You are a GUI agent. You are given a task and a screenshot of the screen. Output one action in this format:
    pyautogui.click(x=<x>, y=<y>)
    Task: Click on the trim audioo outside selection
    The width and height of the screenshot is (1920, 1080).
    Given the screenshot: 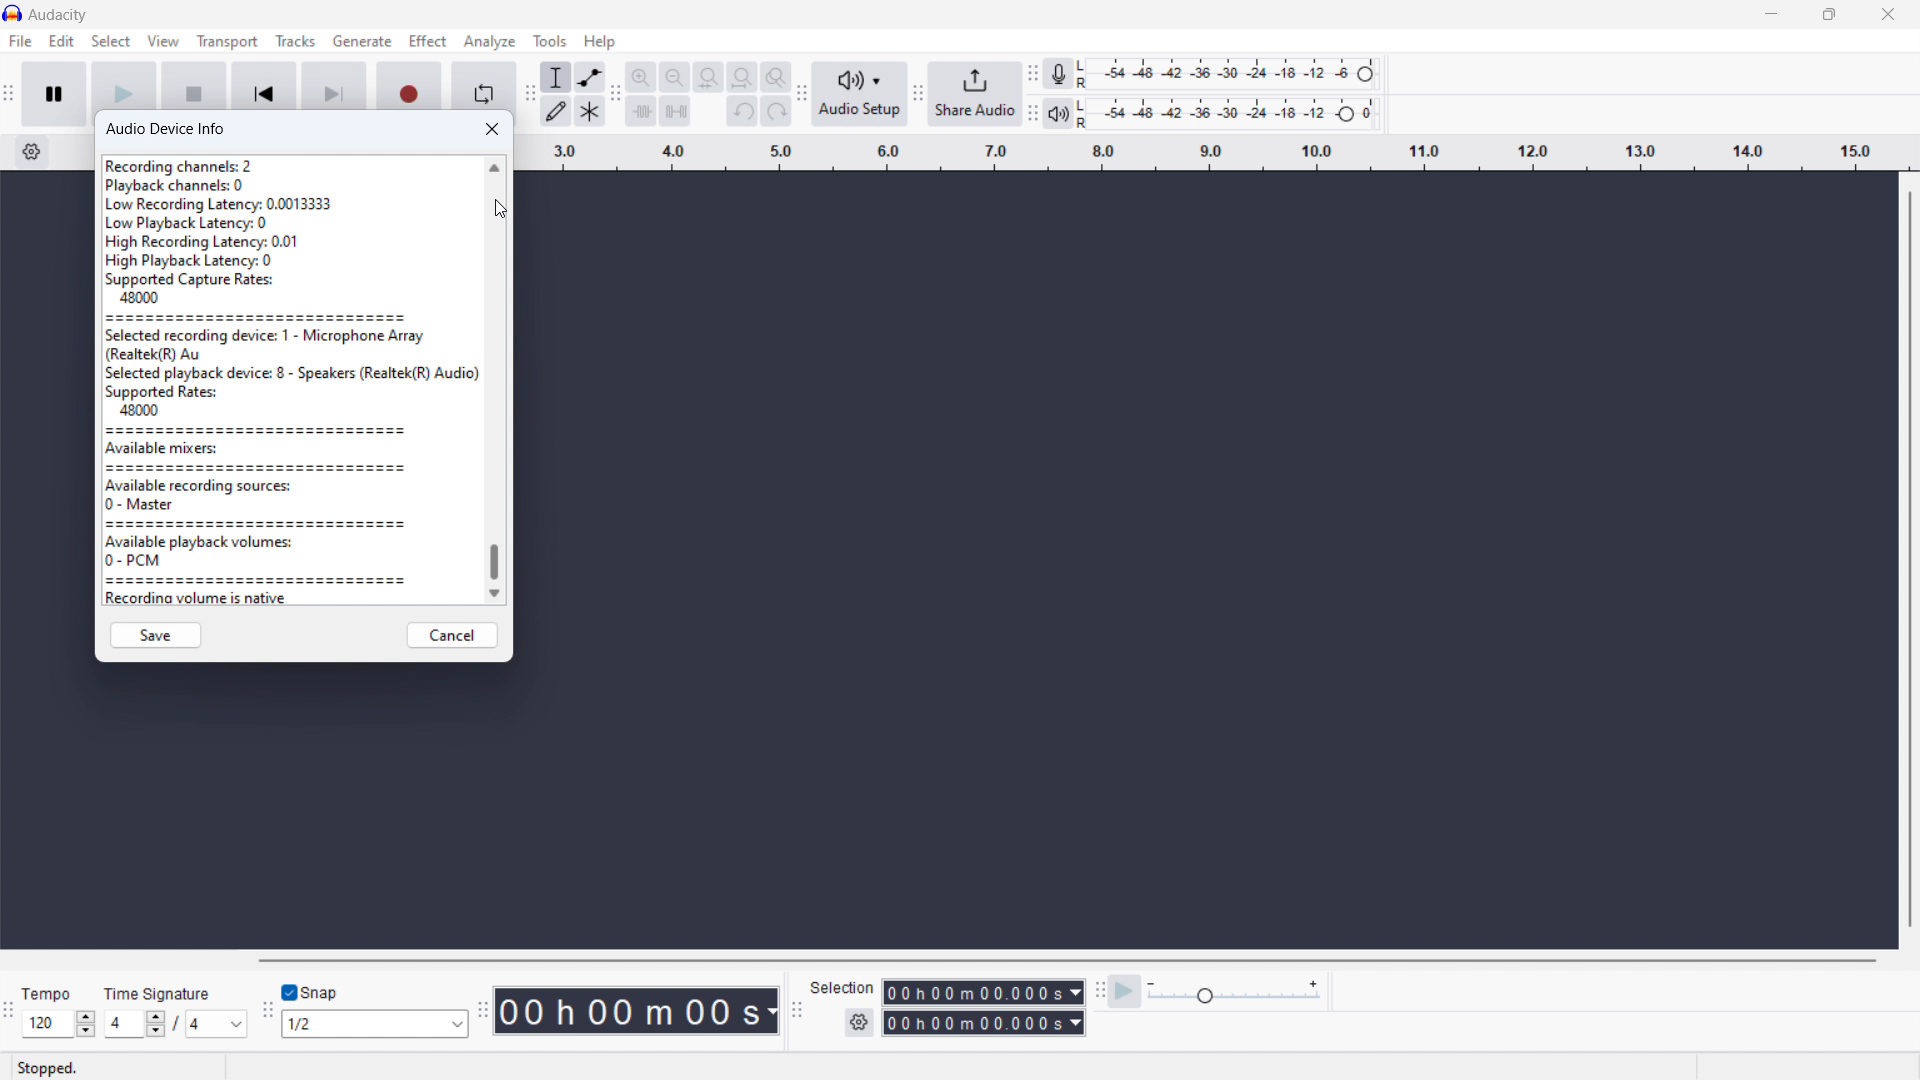 What is the action you would take?
    pyautogui.click(x=641, y=112)
    